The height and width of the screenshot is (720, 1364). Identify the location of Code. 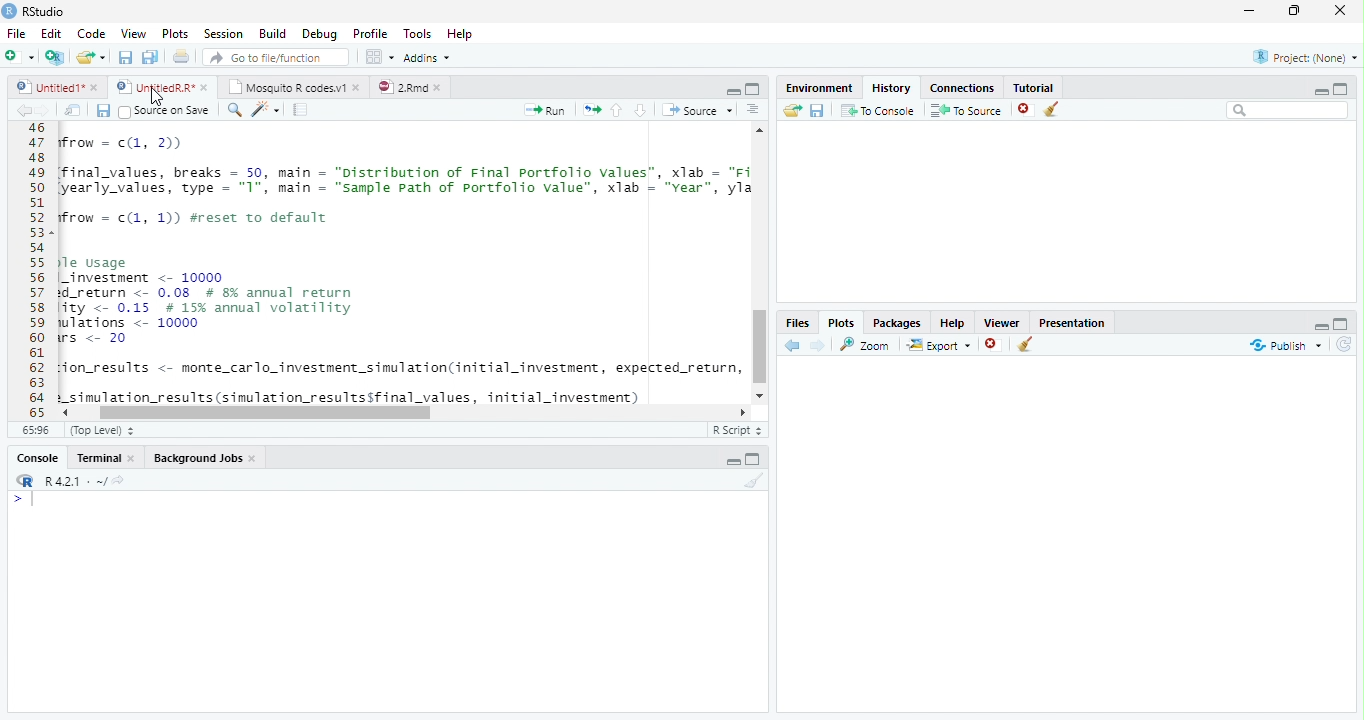
(402, 264).